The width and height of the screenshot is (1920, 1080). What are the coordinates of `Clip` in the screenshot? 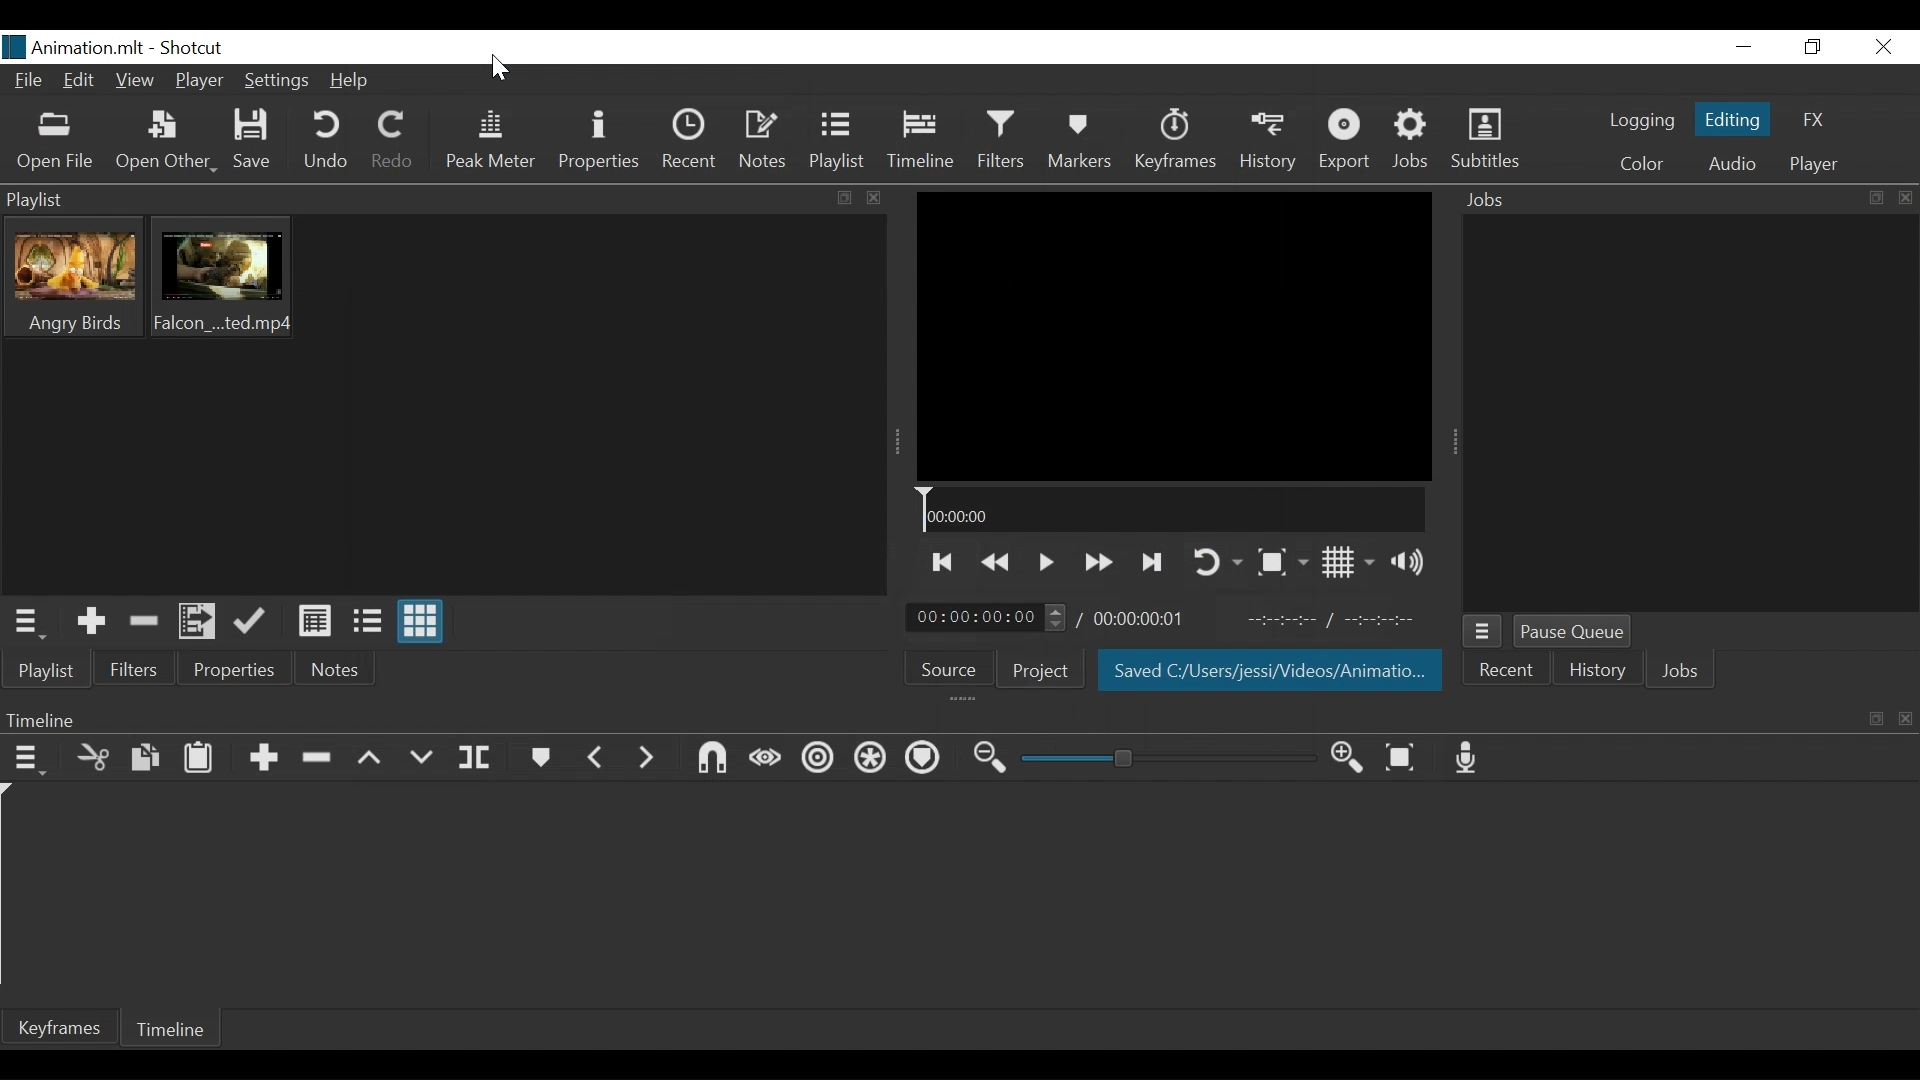 It's located at (68, 276).